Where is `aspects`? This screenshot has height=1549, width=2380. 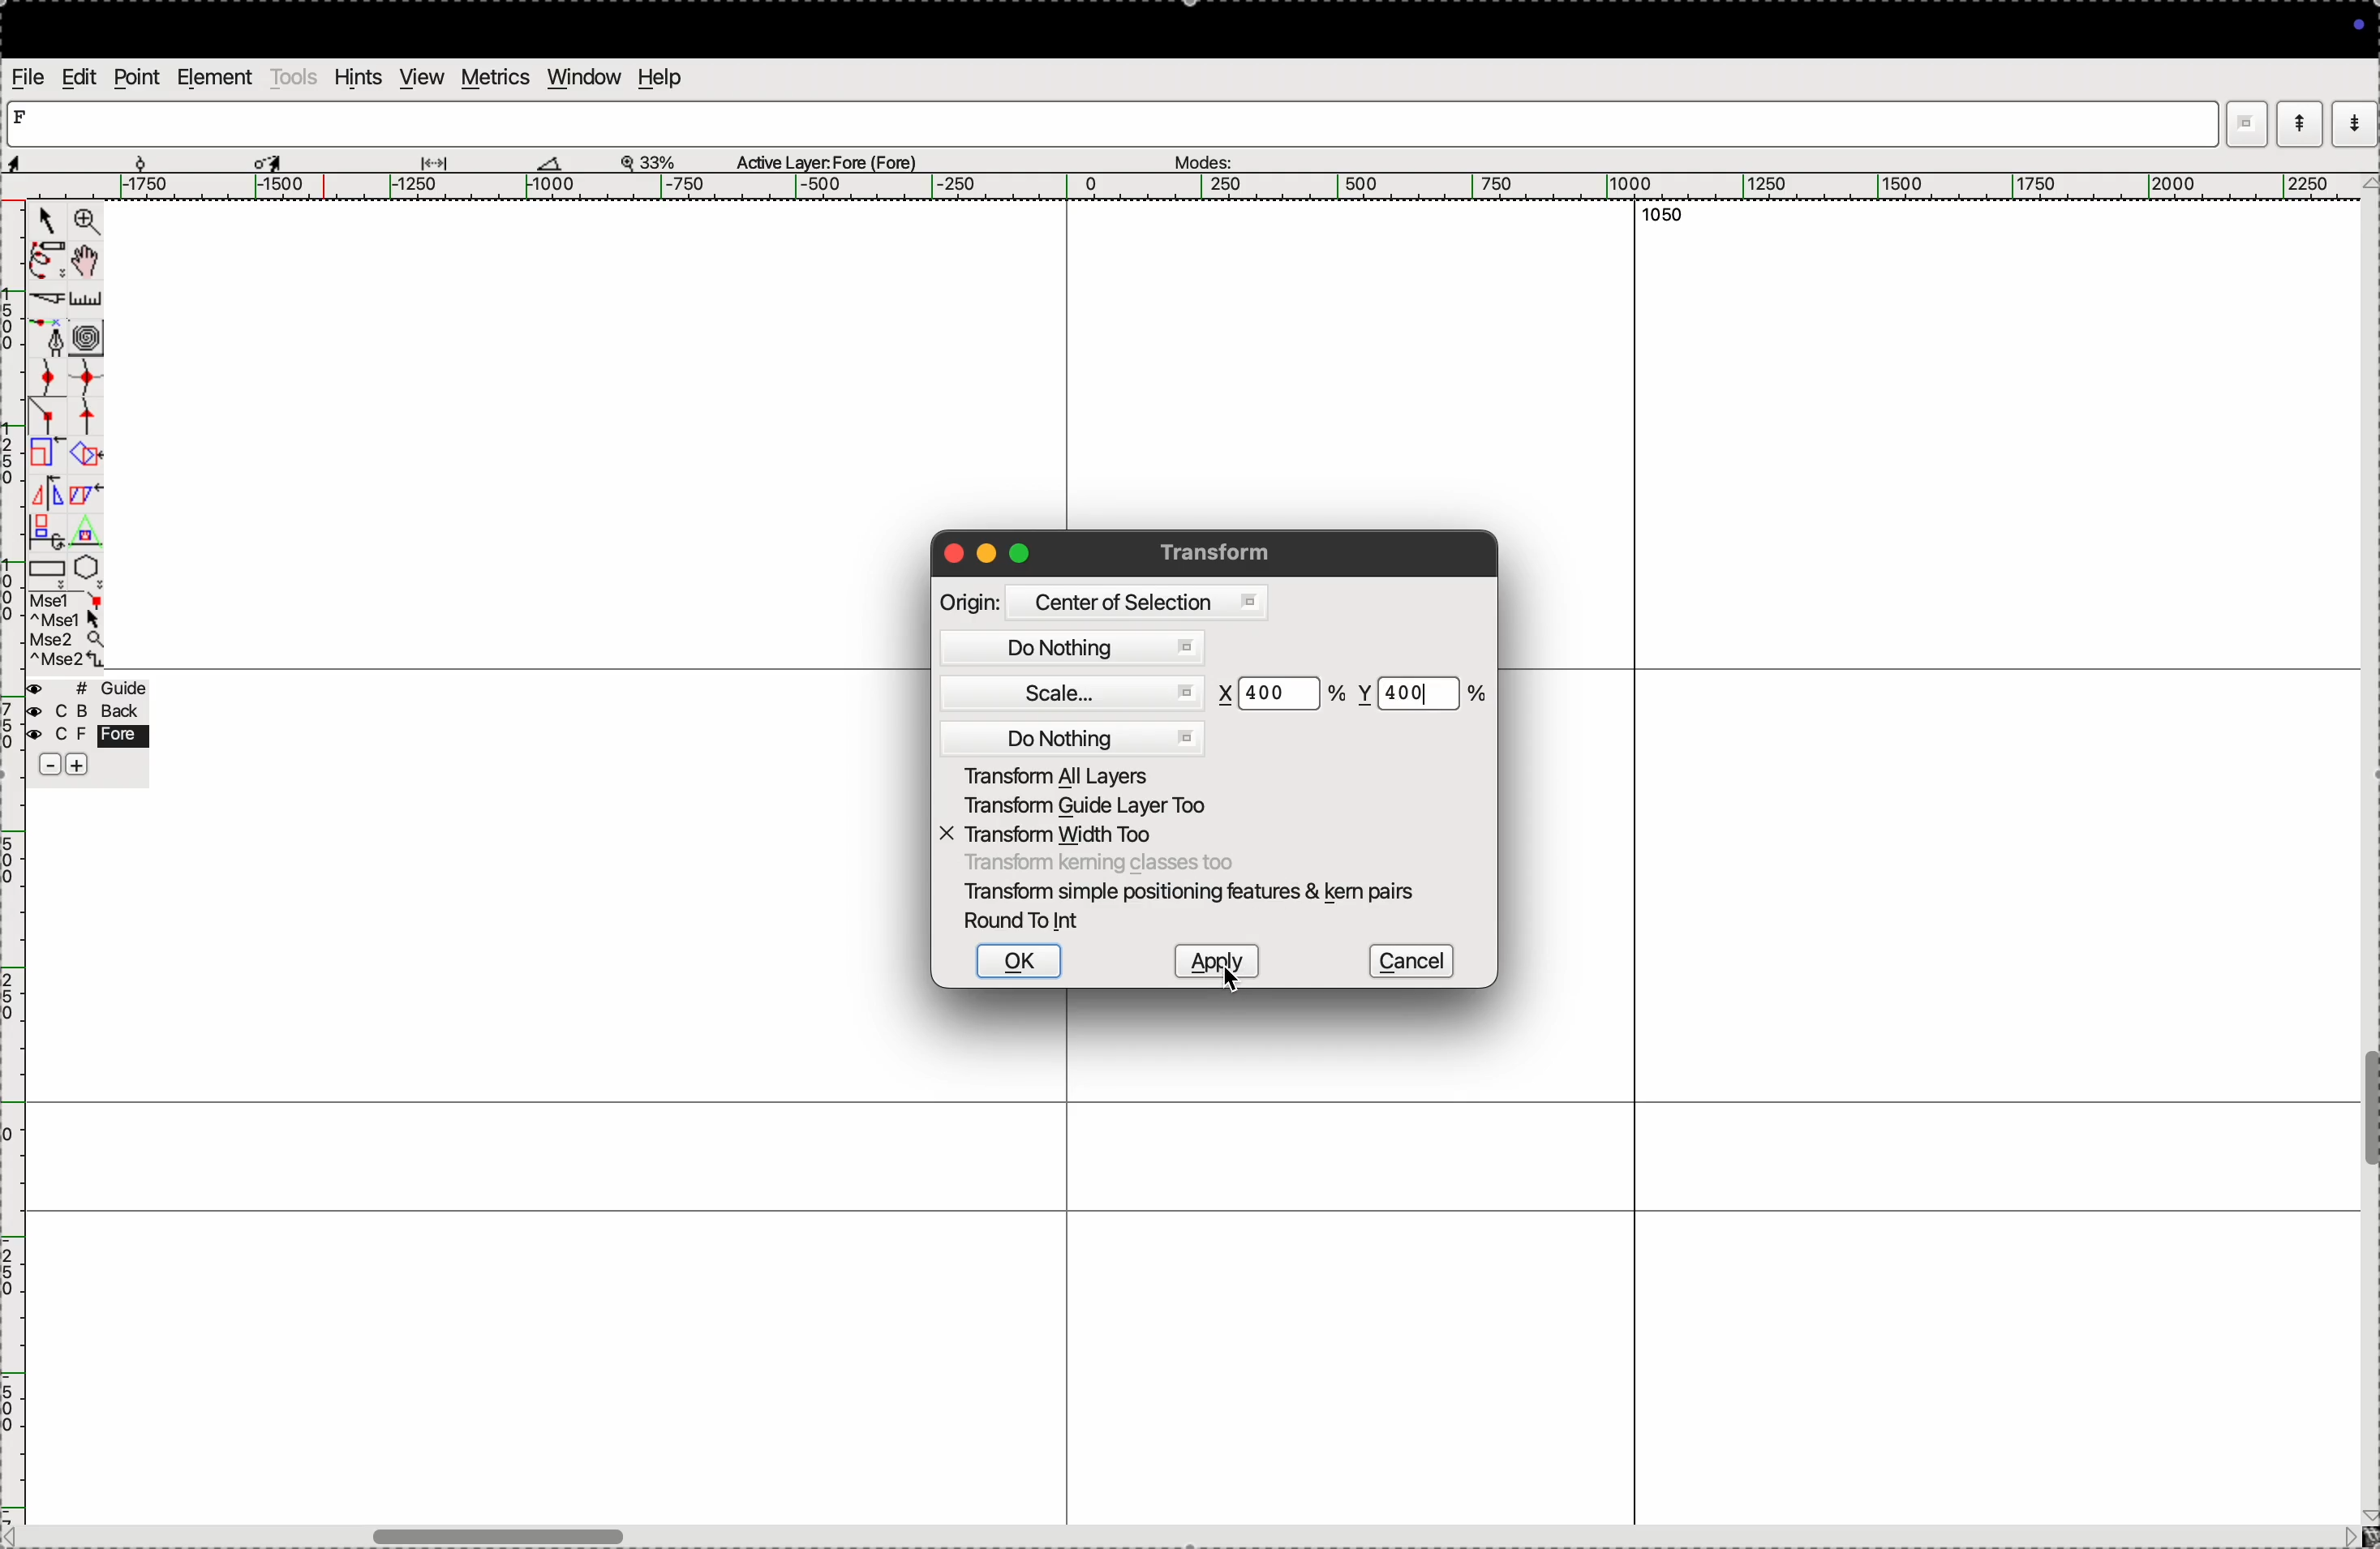 aspects is located at coordinates (73, 158).